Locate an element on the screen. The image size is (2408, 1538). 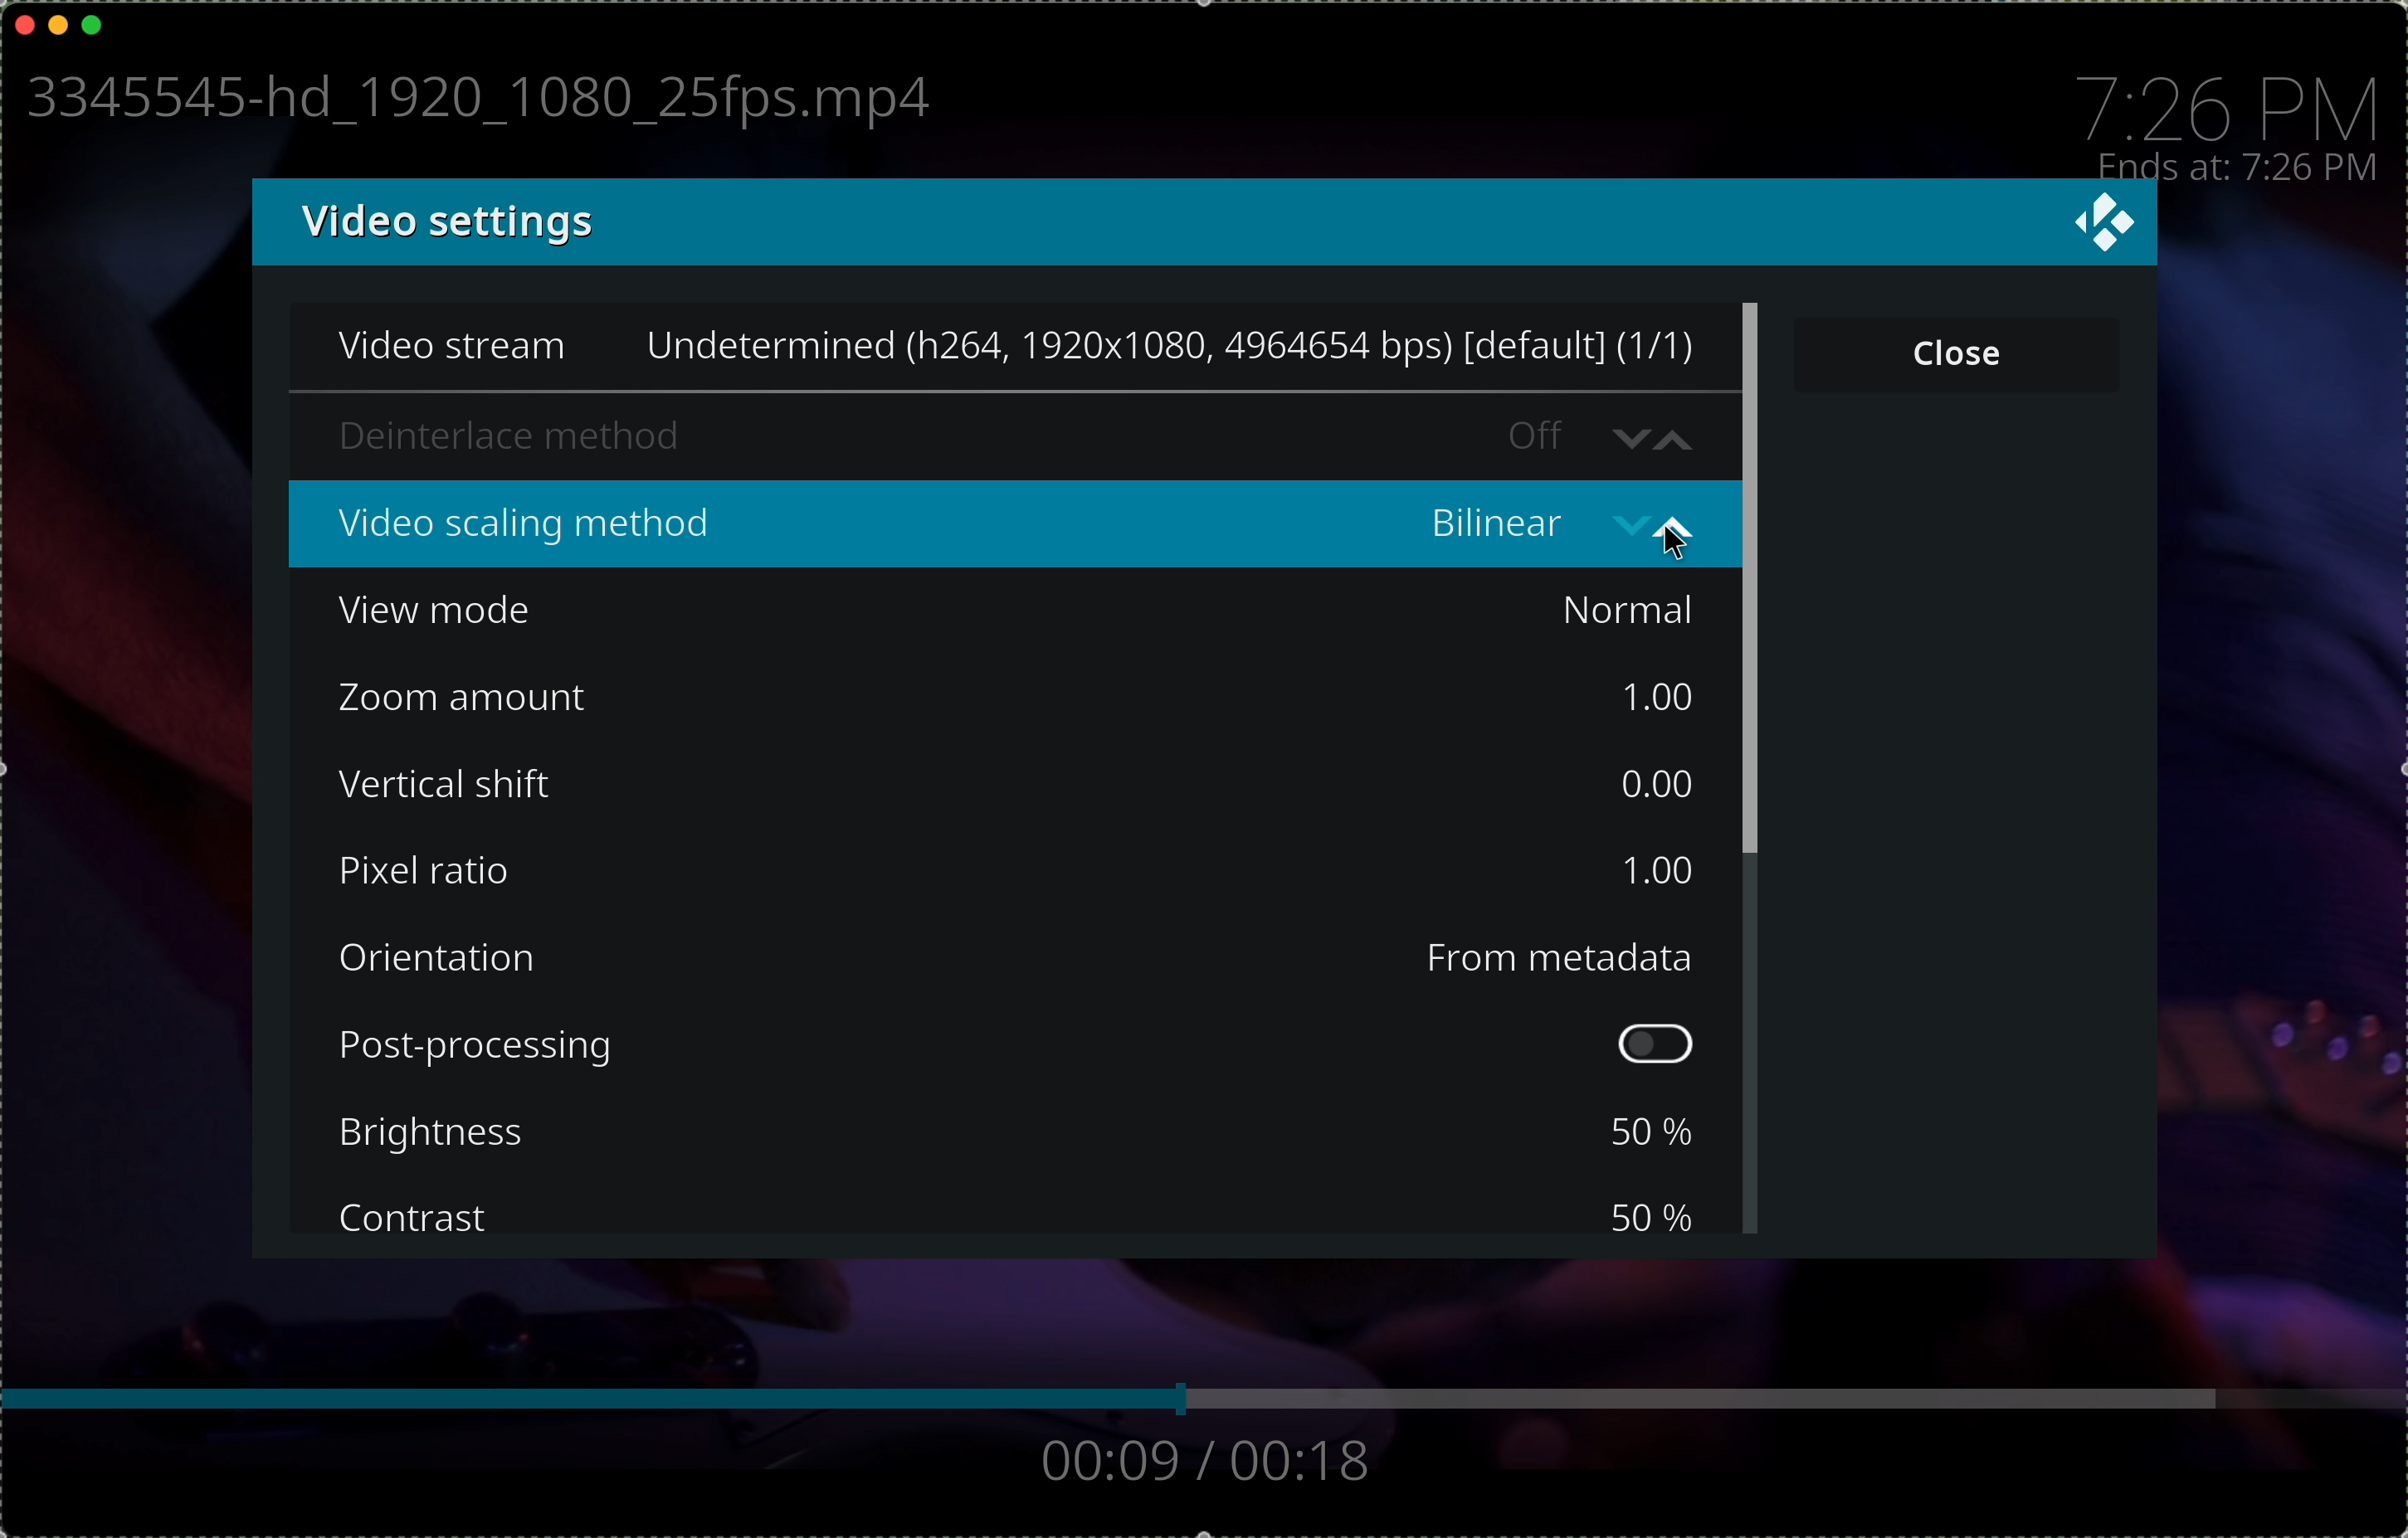
cursor is located at coordinates (1680, 544).